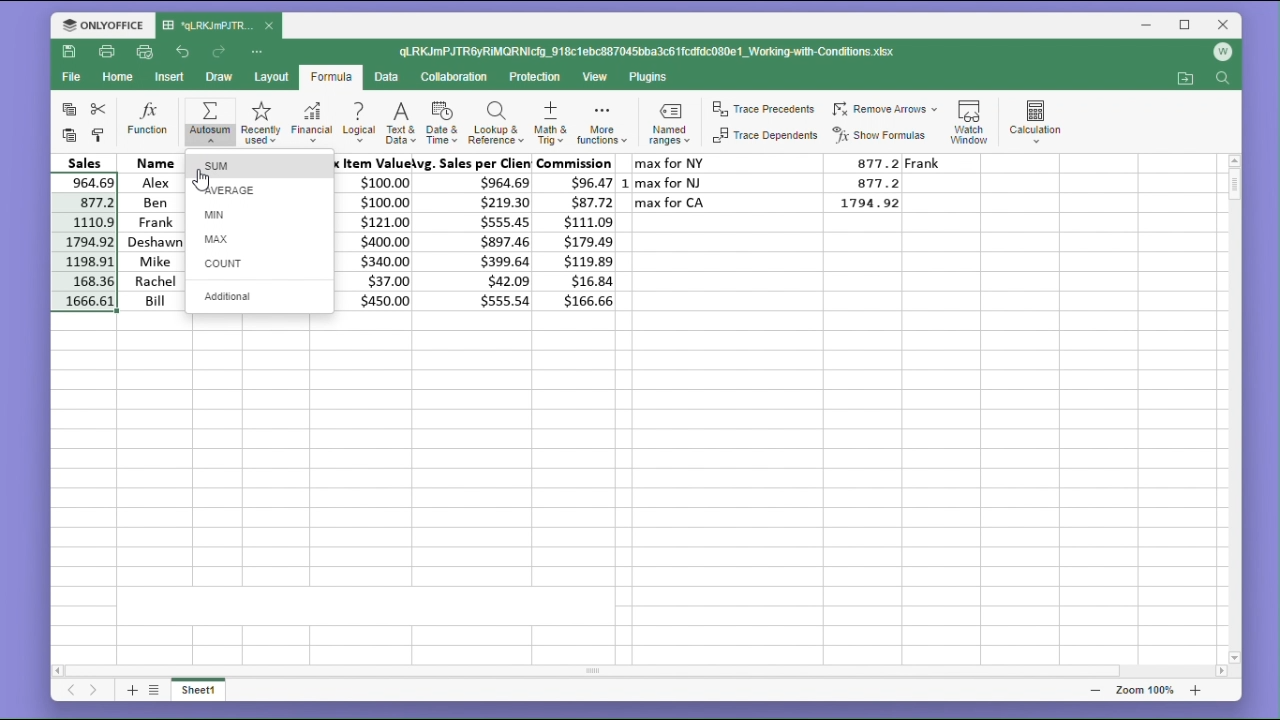  I want to click on trace dependents, so click(763, 139).